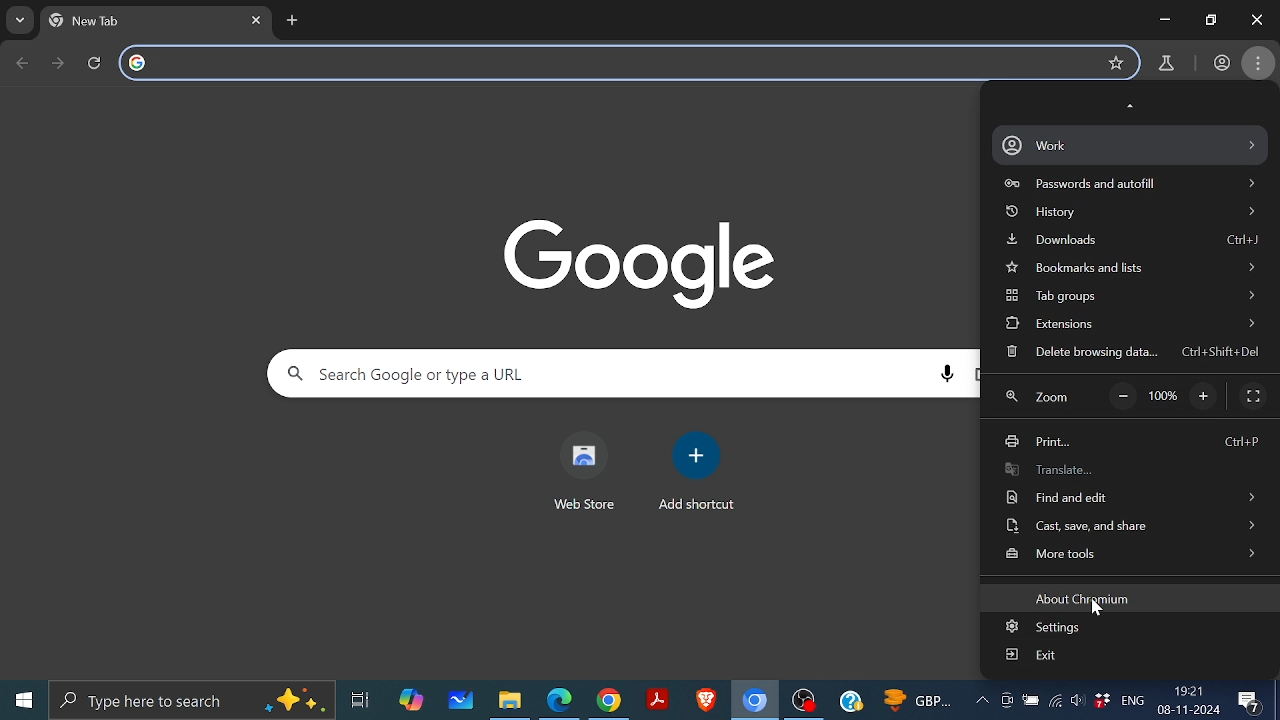 This screenshot has width=1280, height=720. What do you see at coordinates (1134, 701) in the screenshot?
I see `Eng` at bounding box center [1134, 701].